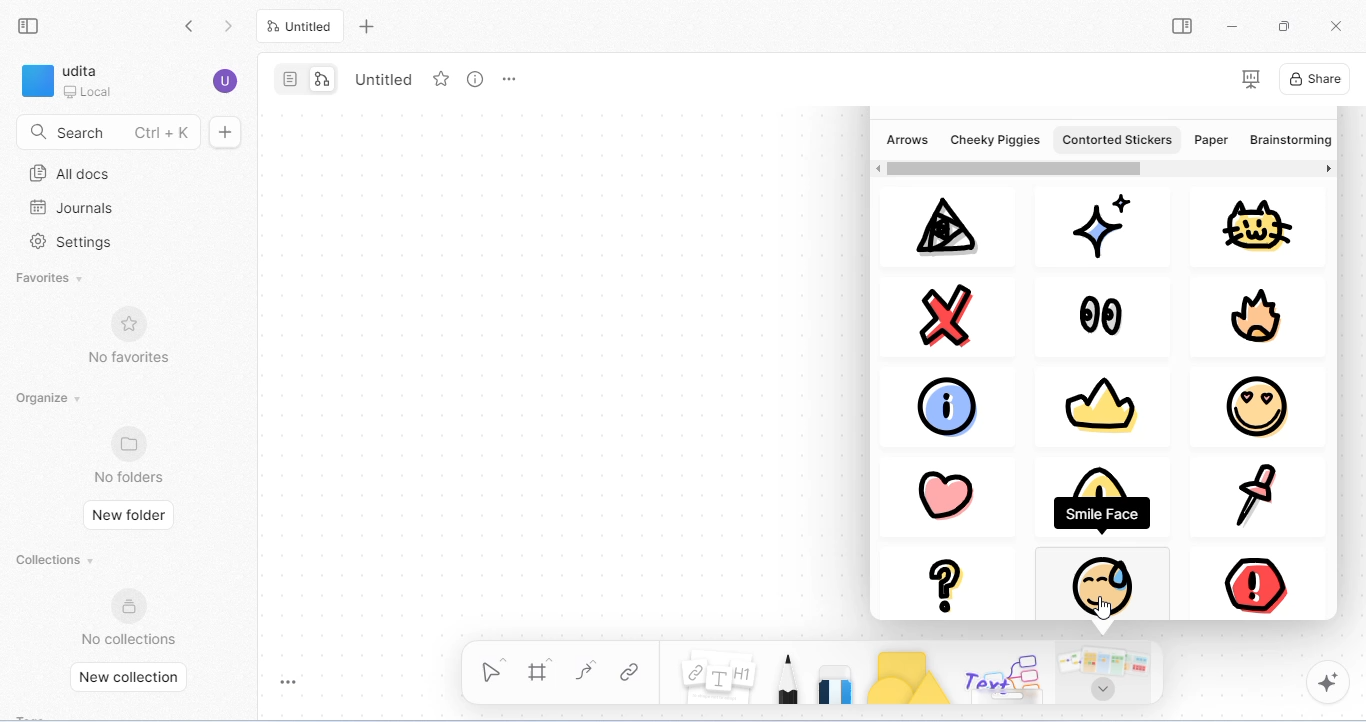 The height and width of the screenshot is (722, 1366). What do you see at coordinates (1330, 683) in the screenshot?
I see `AI assistant` at bounding box center [1330, 683].